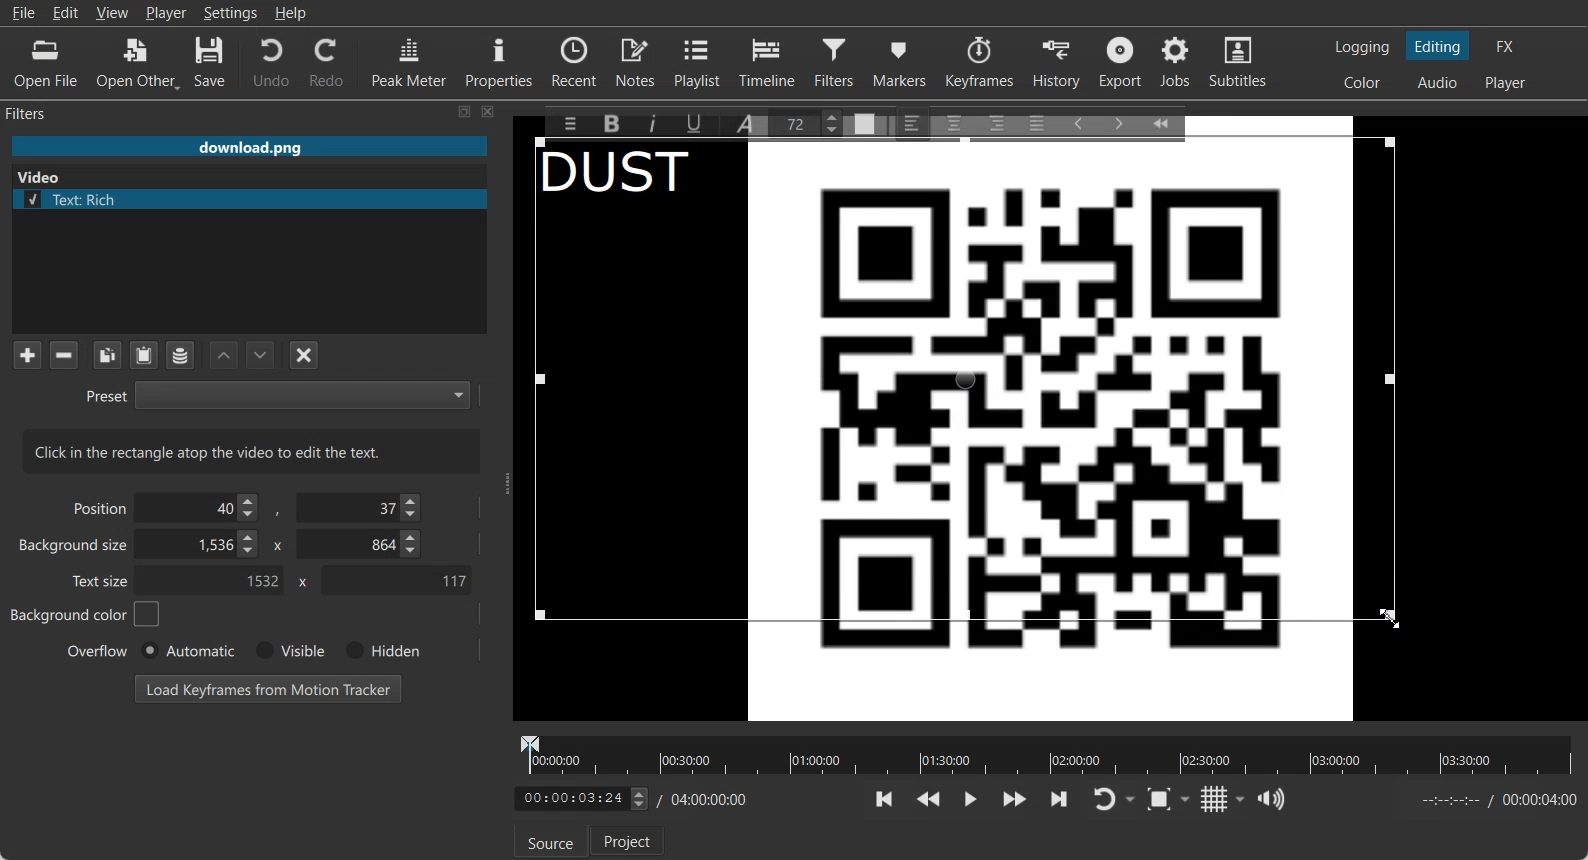 The image size is (1588, 860). What do you see at coordinates (995, 122) in the screenshot?
I see `Right` at bounding box center [995, 122].